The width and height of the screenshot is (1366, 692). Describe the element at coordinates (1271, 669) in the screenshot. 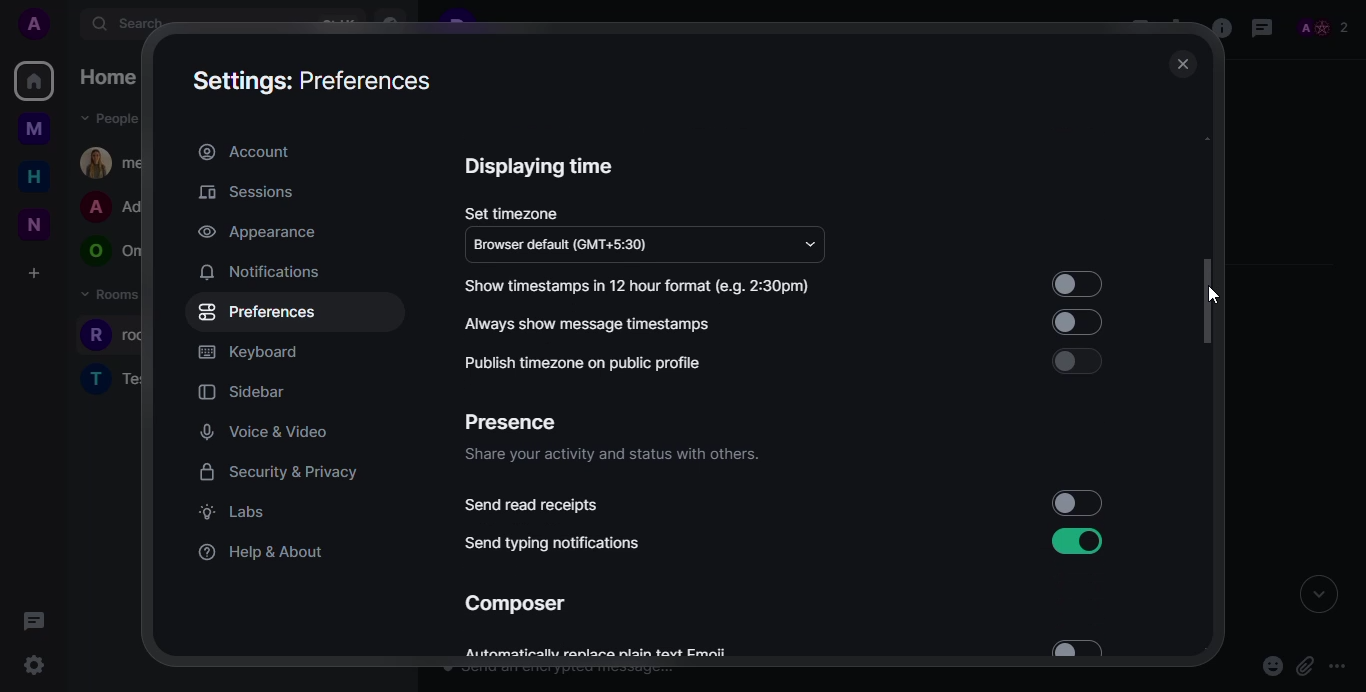

I see `emoji` at that location.